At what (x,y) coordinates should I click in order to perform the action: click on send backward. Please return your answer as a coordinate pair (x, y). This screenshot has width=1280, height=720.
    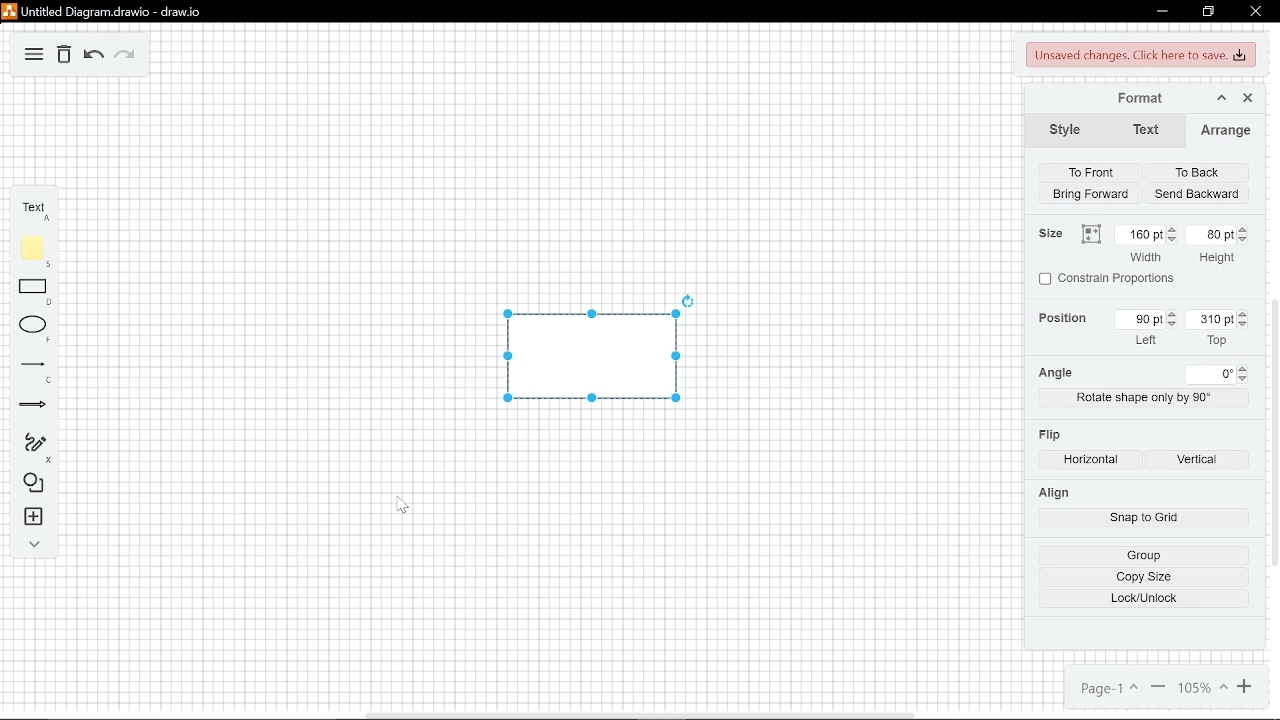
    Looking at the image, I should click on (1199, 193).